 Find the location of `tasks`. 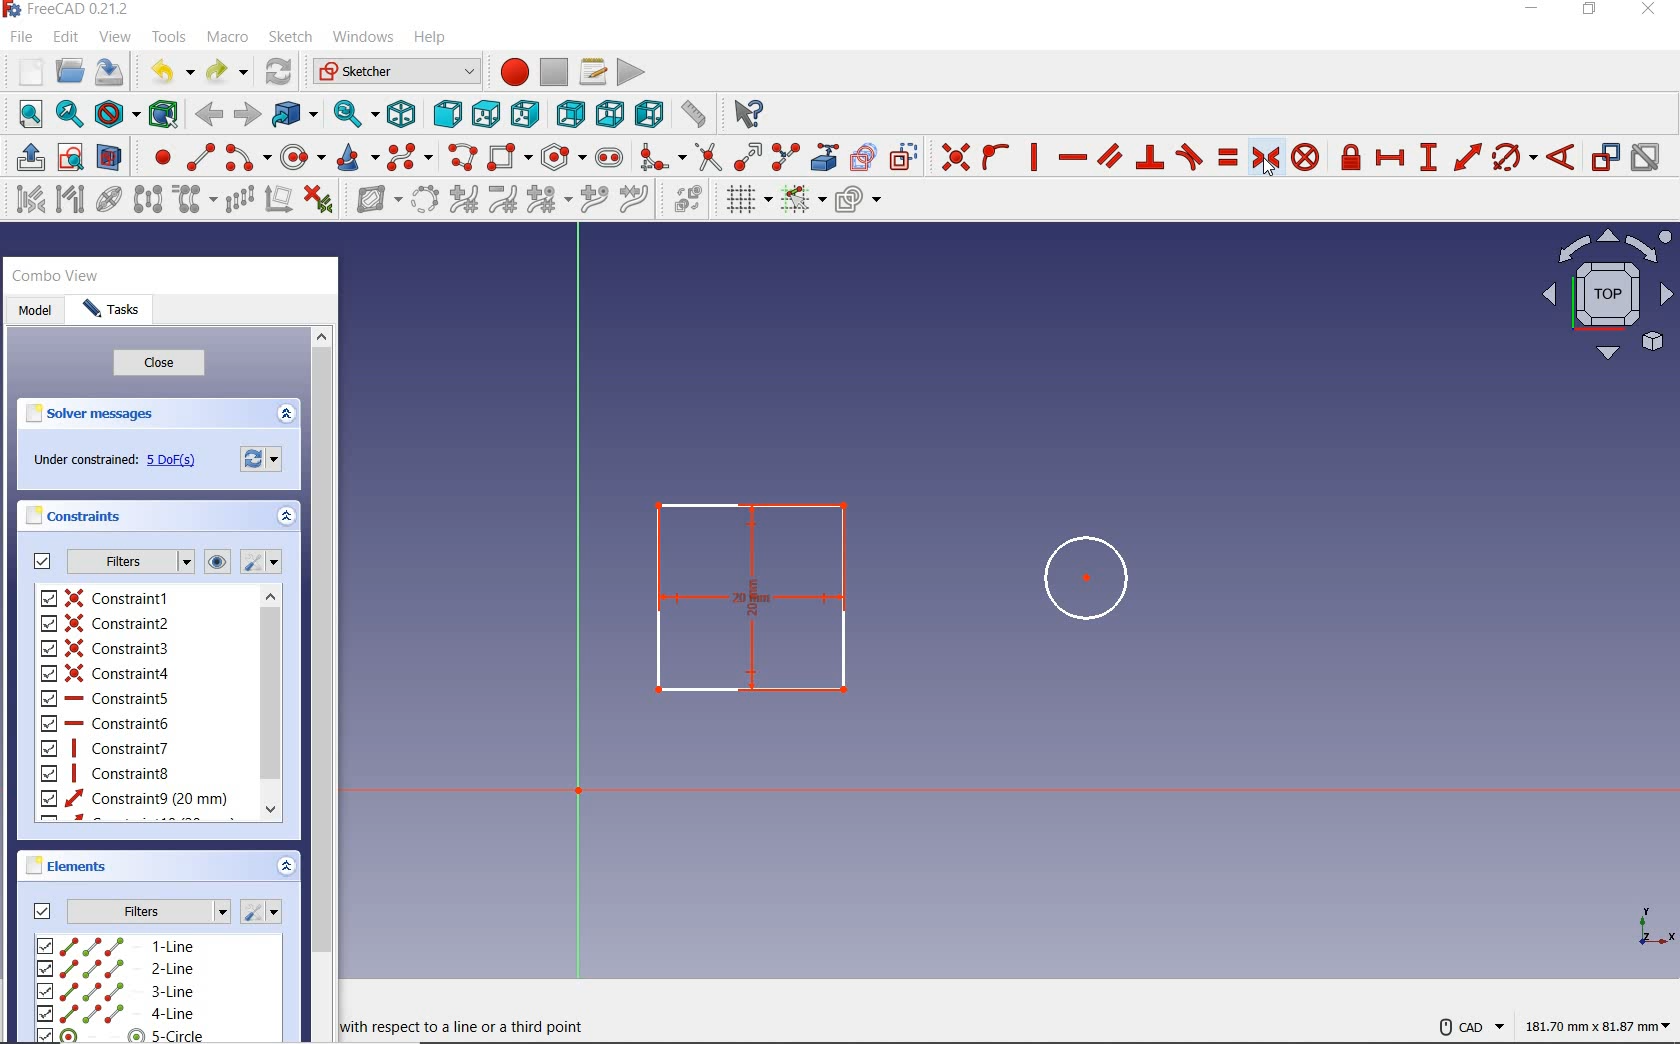

tasks is located at coordinates (115, 309).